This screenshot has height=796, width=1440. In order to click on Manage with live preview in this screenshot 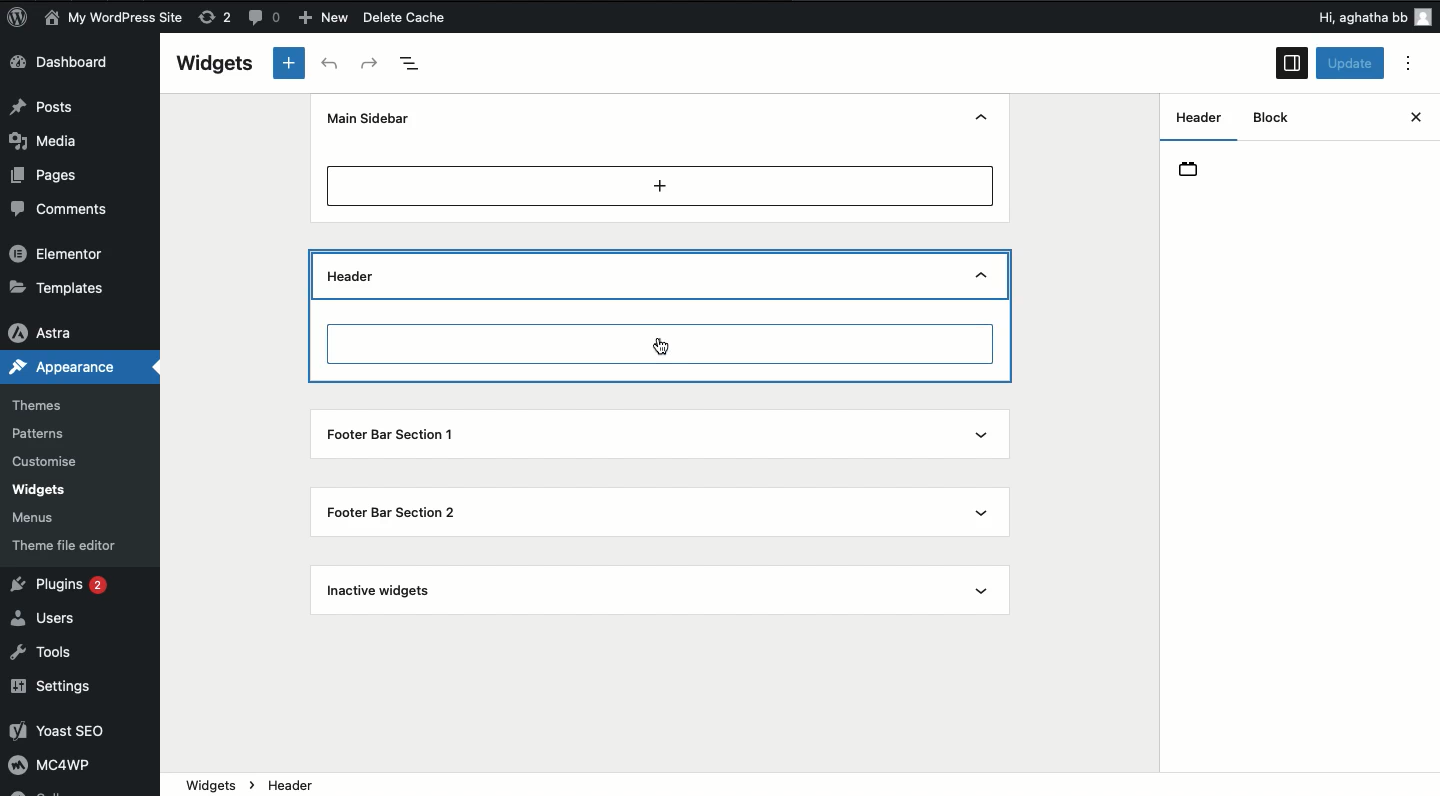, I will do `click(1300, 287)`.